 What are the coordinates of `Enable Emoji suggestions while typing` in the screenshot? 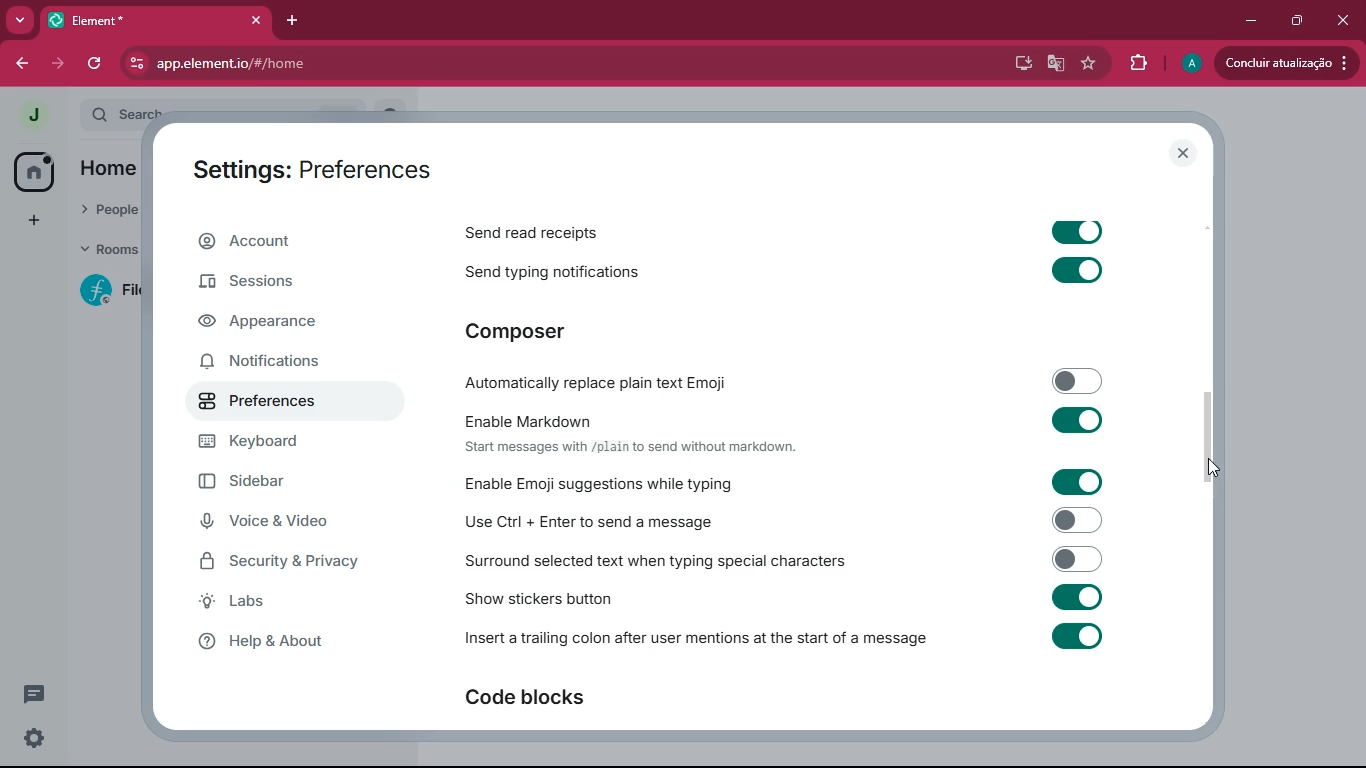 It's located at (789, 482).